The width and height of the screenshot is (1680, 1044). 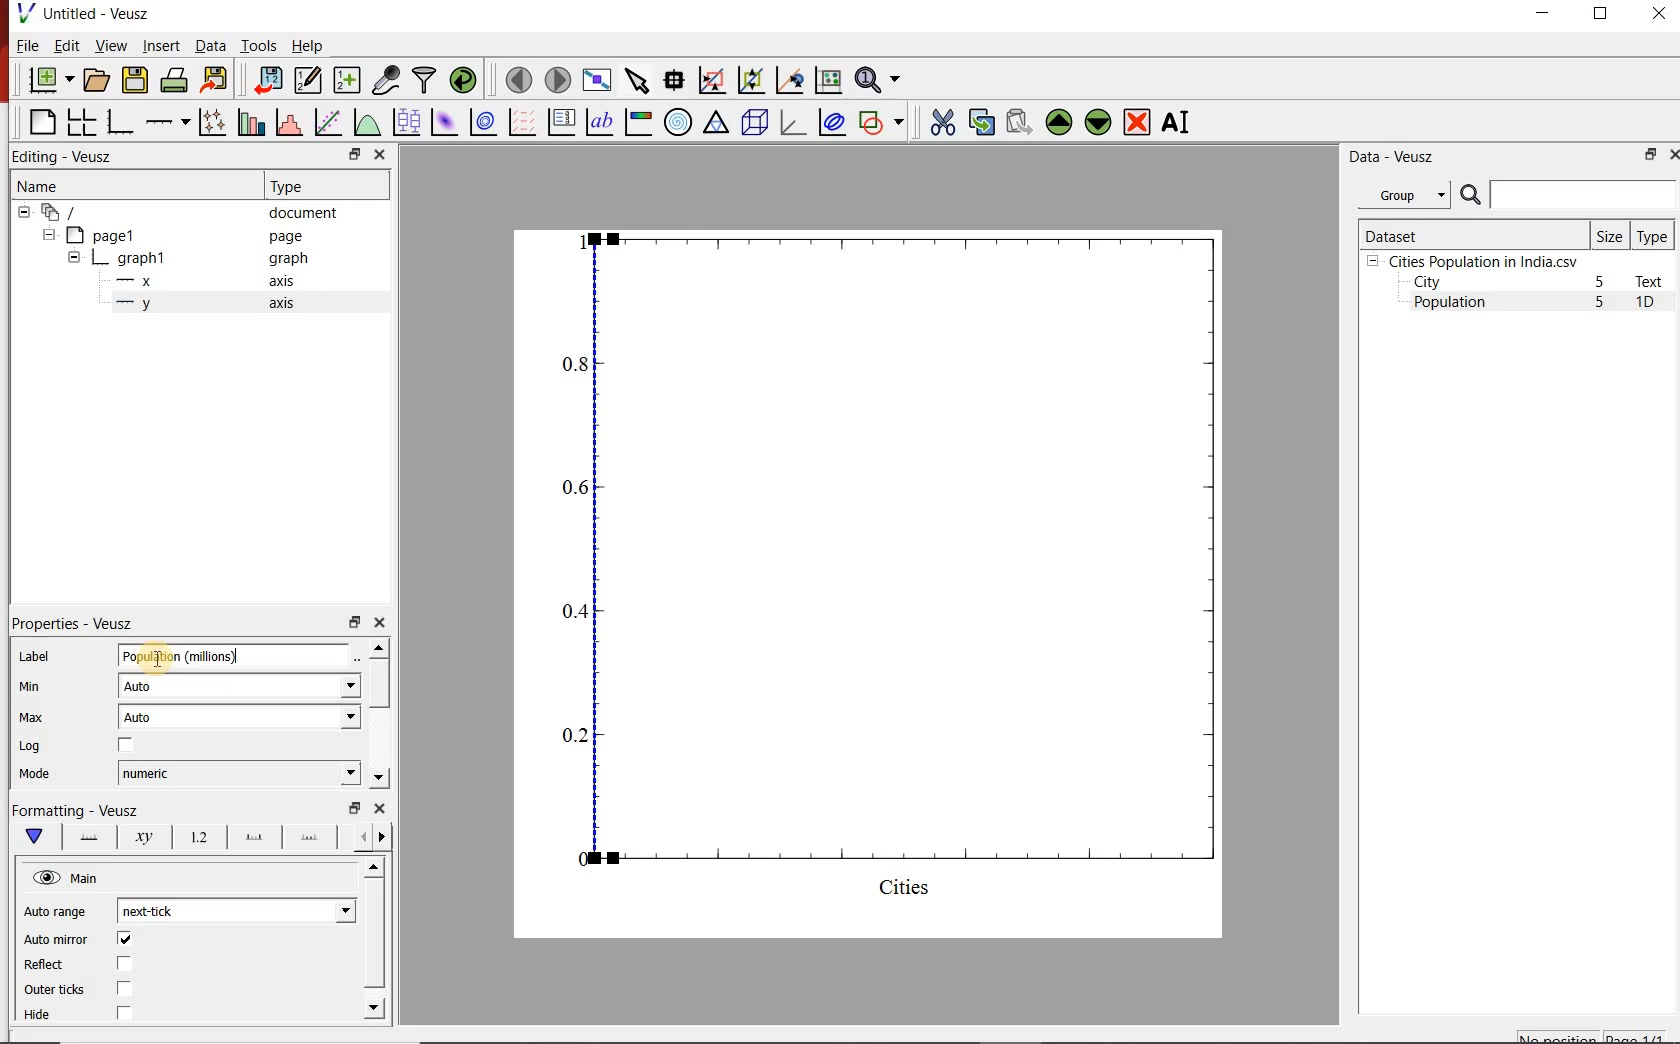 What do you see at coordinates (235, 911) in the screenshot?
I see `next-tick` at bounding box center [235, 911].